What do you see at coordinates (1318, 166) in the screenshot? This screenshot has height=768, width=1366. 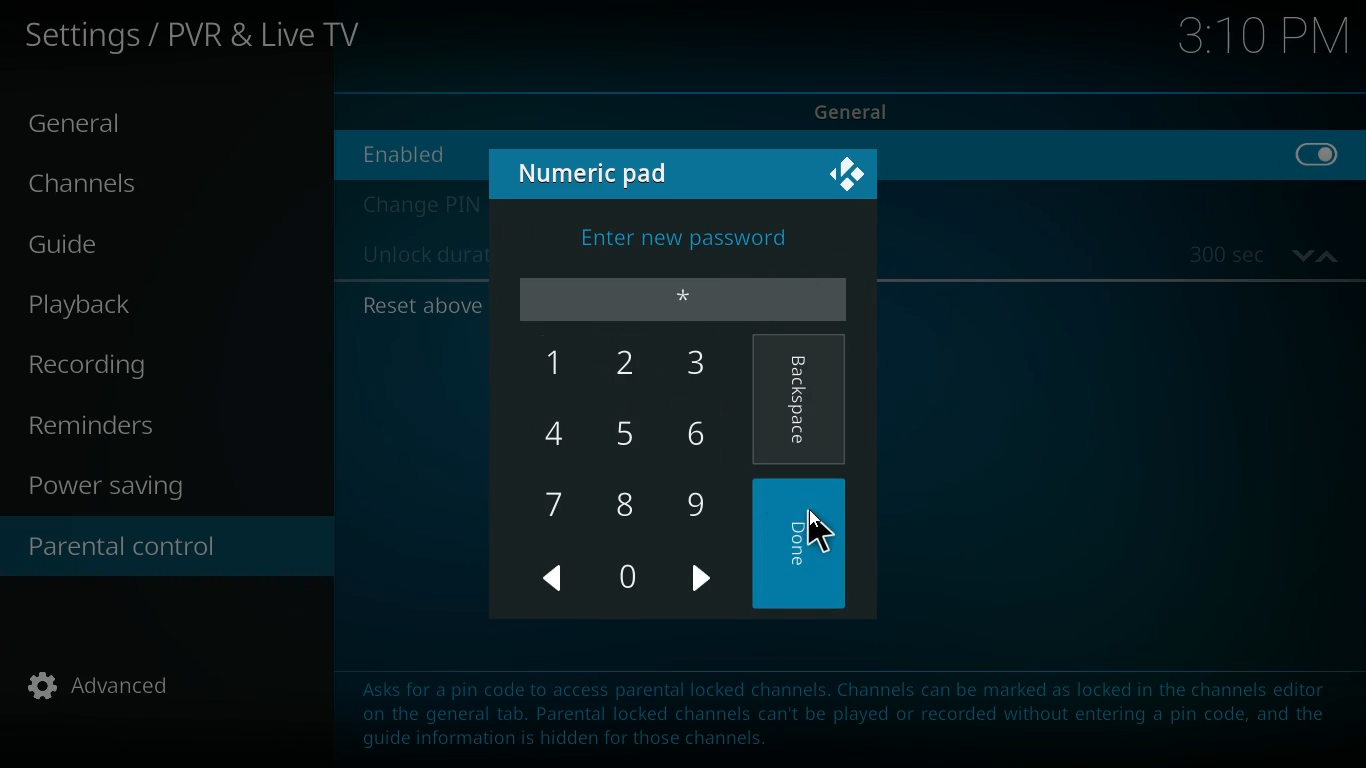 I see `off` at bounding box center [1318, 166].